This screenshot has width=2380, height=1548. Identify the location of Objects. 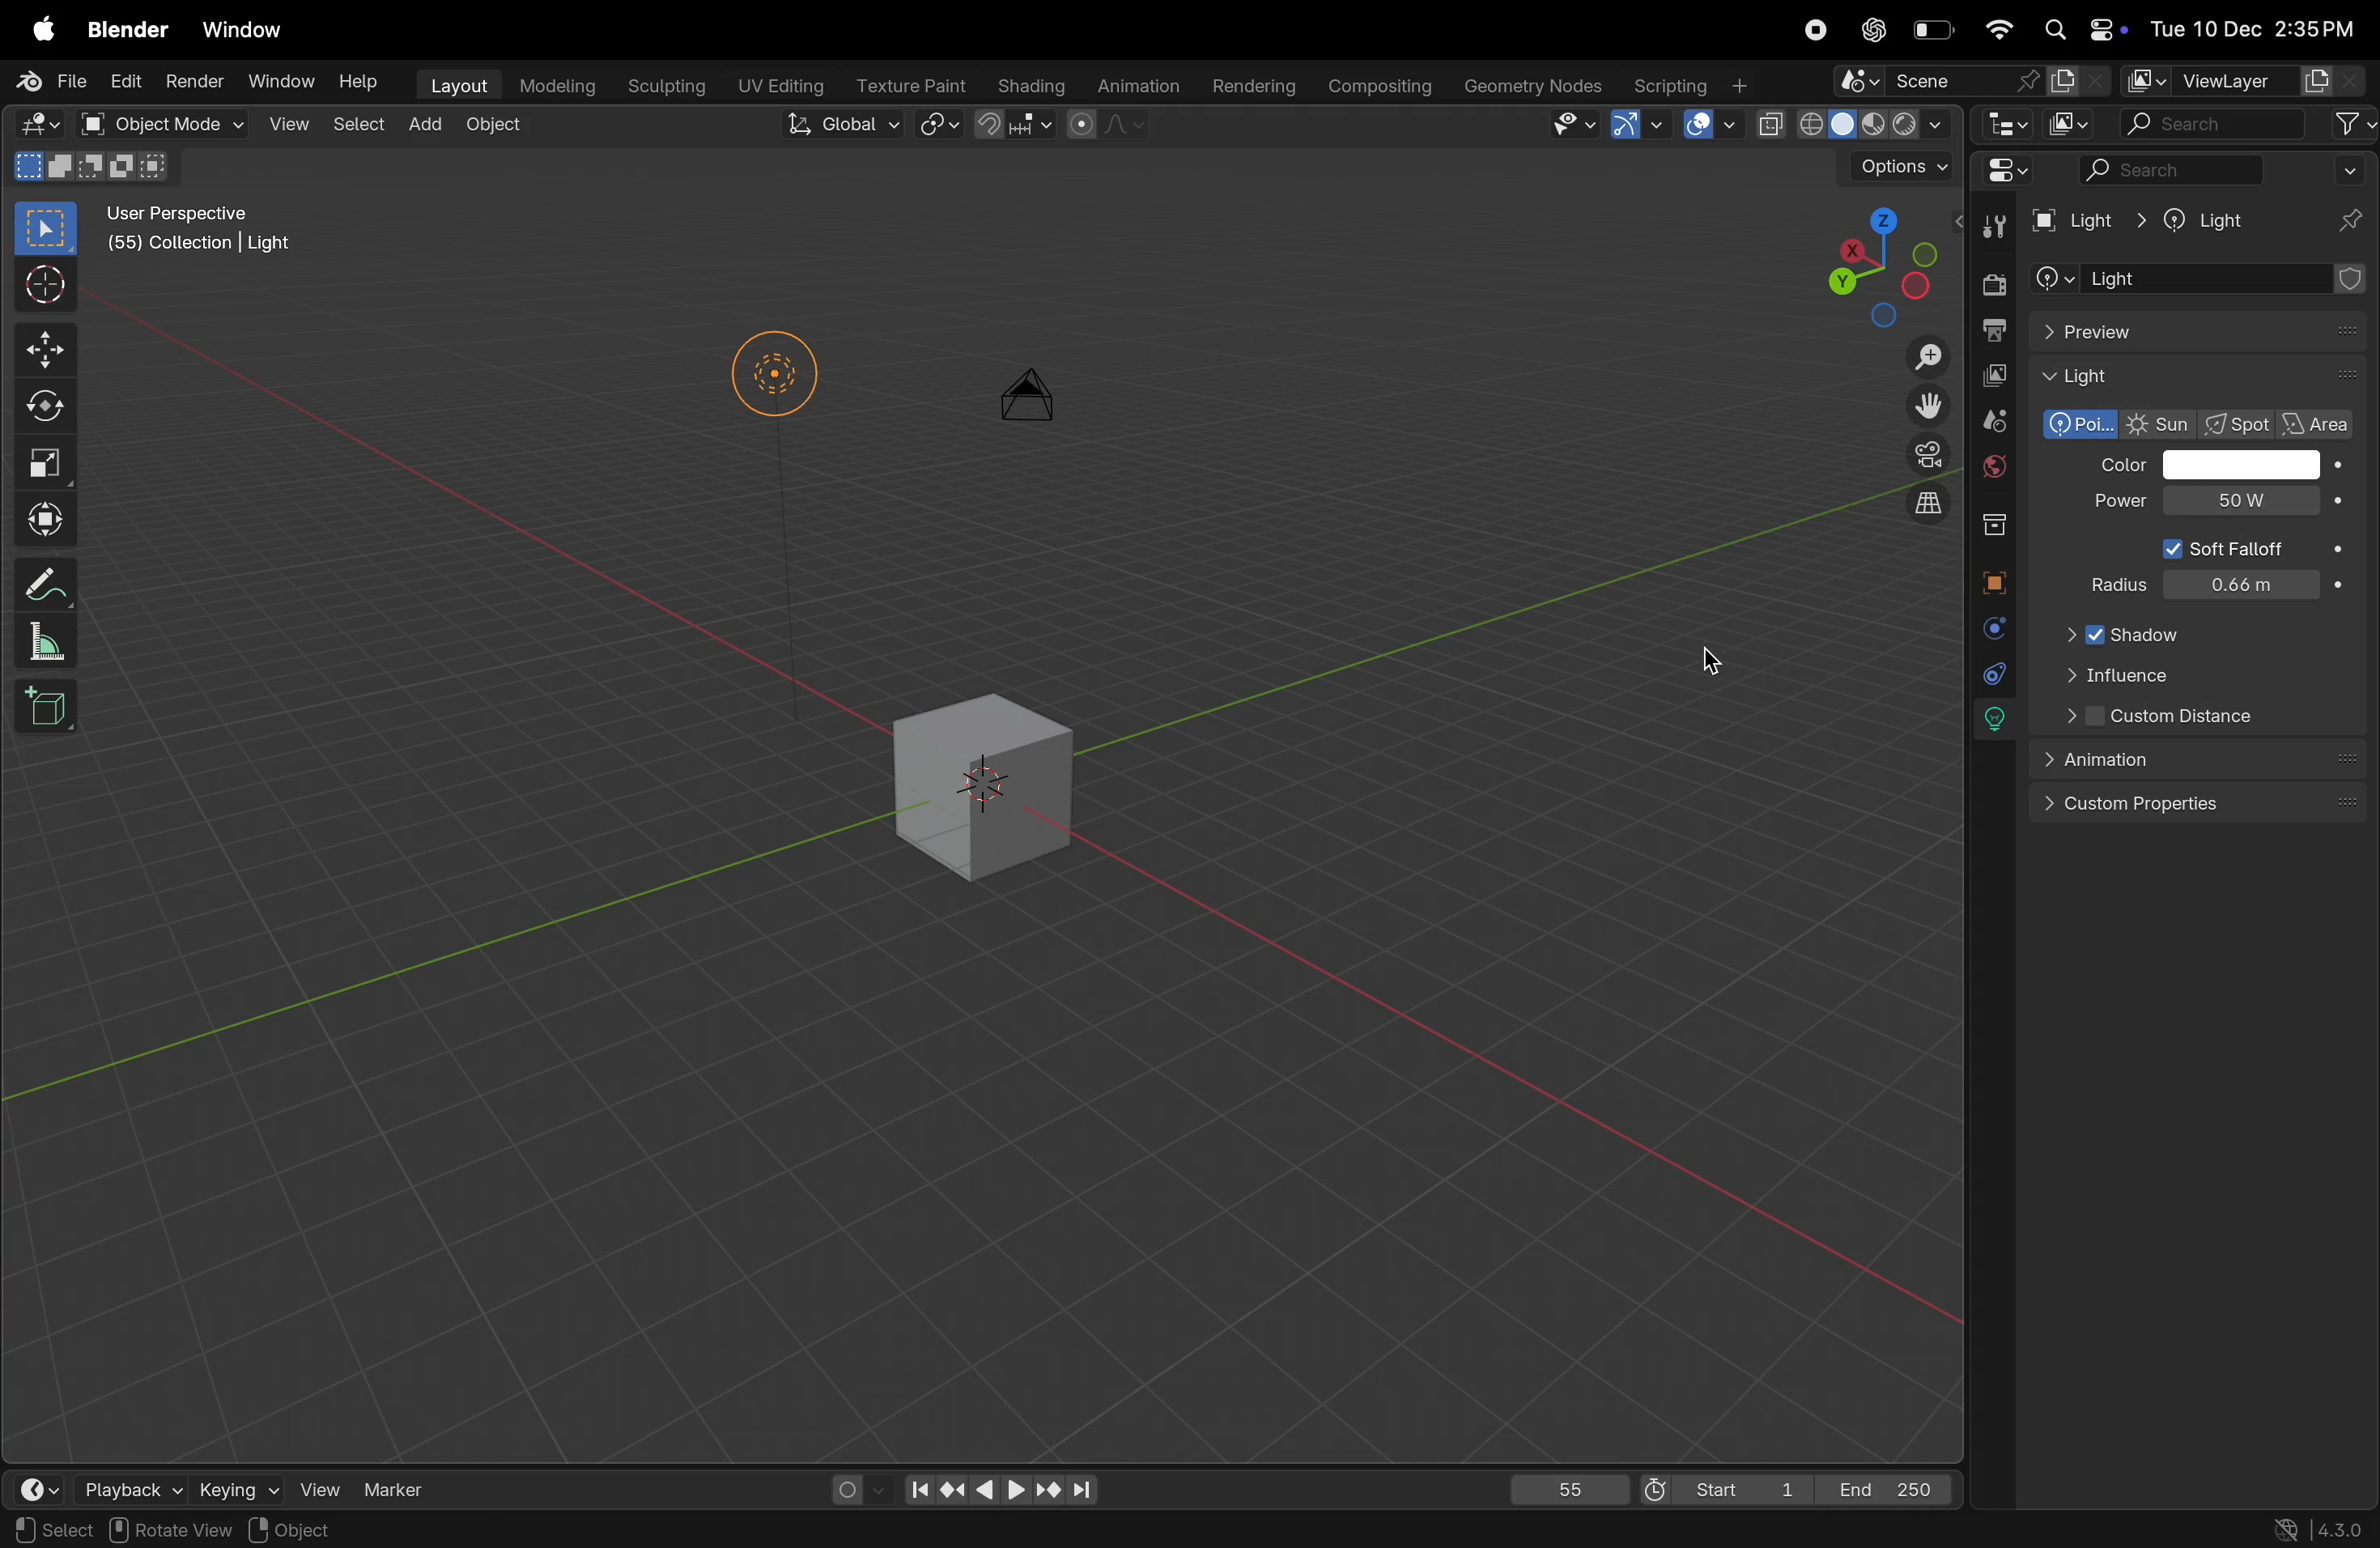
(363, 1531).